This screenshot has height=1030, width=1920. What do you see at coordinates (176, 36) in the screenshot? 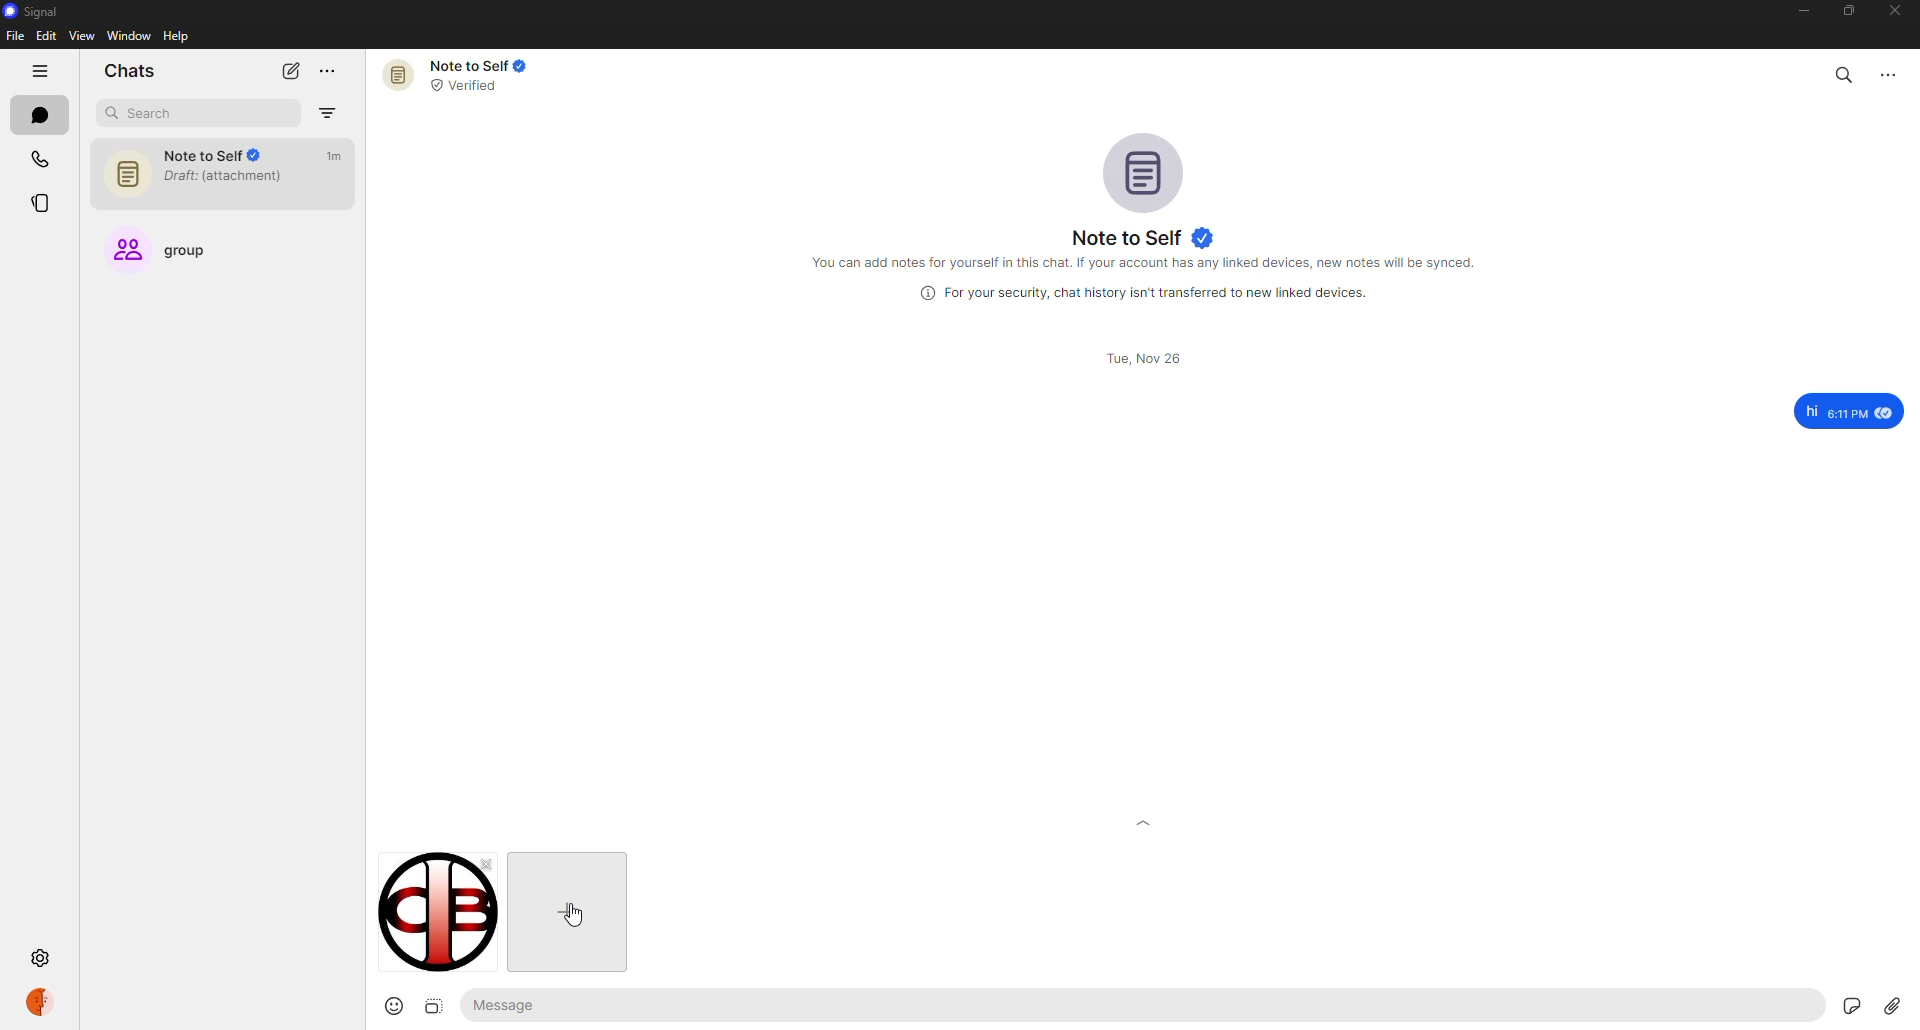
I see `help` at bounding box center [176, 36].